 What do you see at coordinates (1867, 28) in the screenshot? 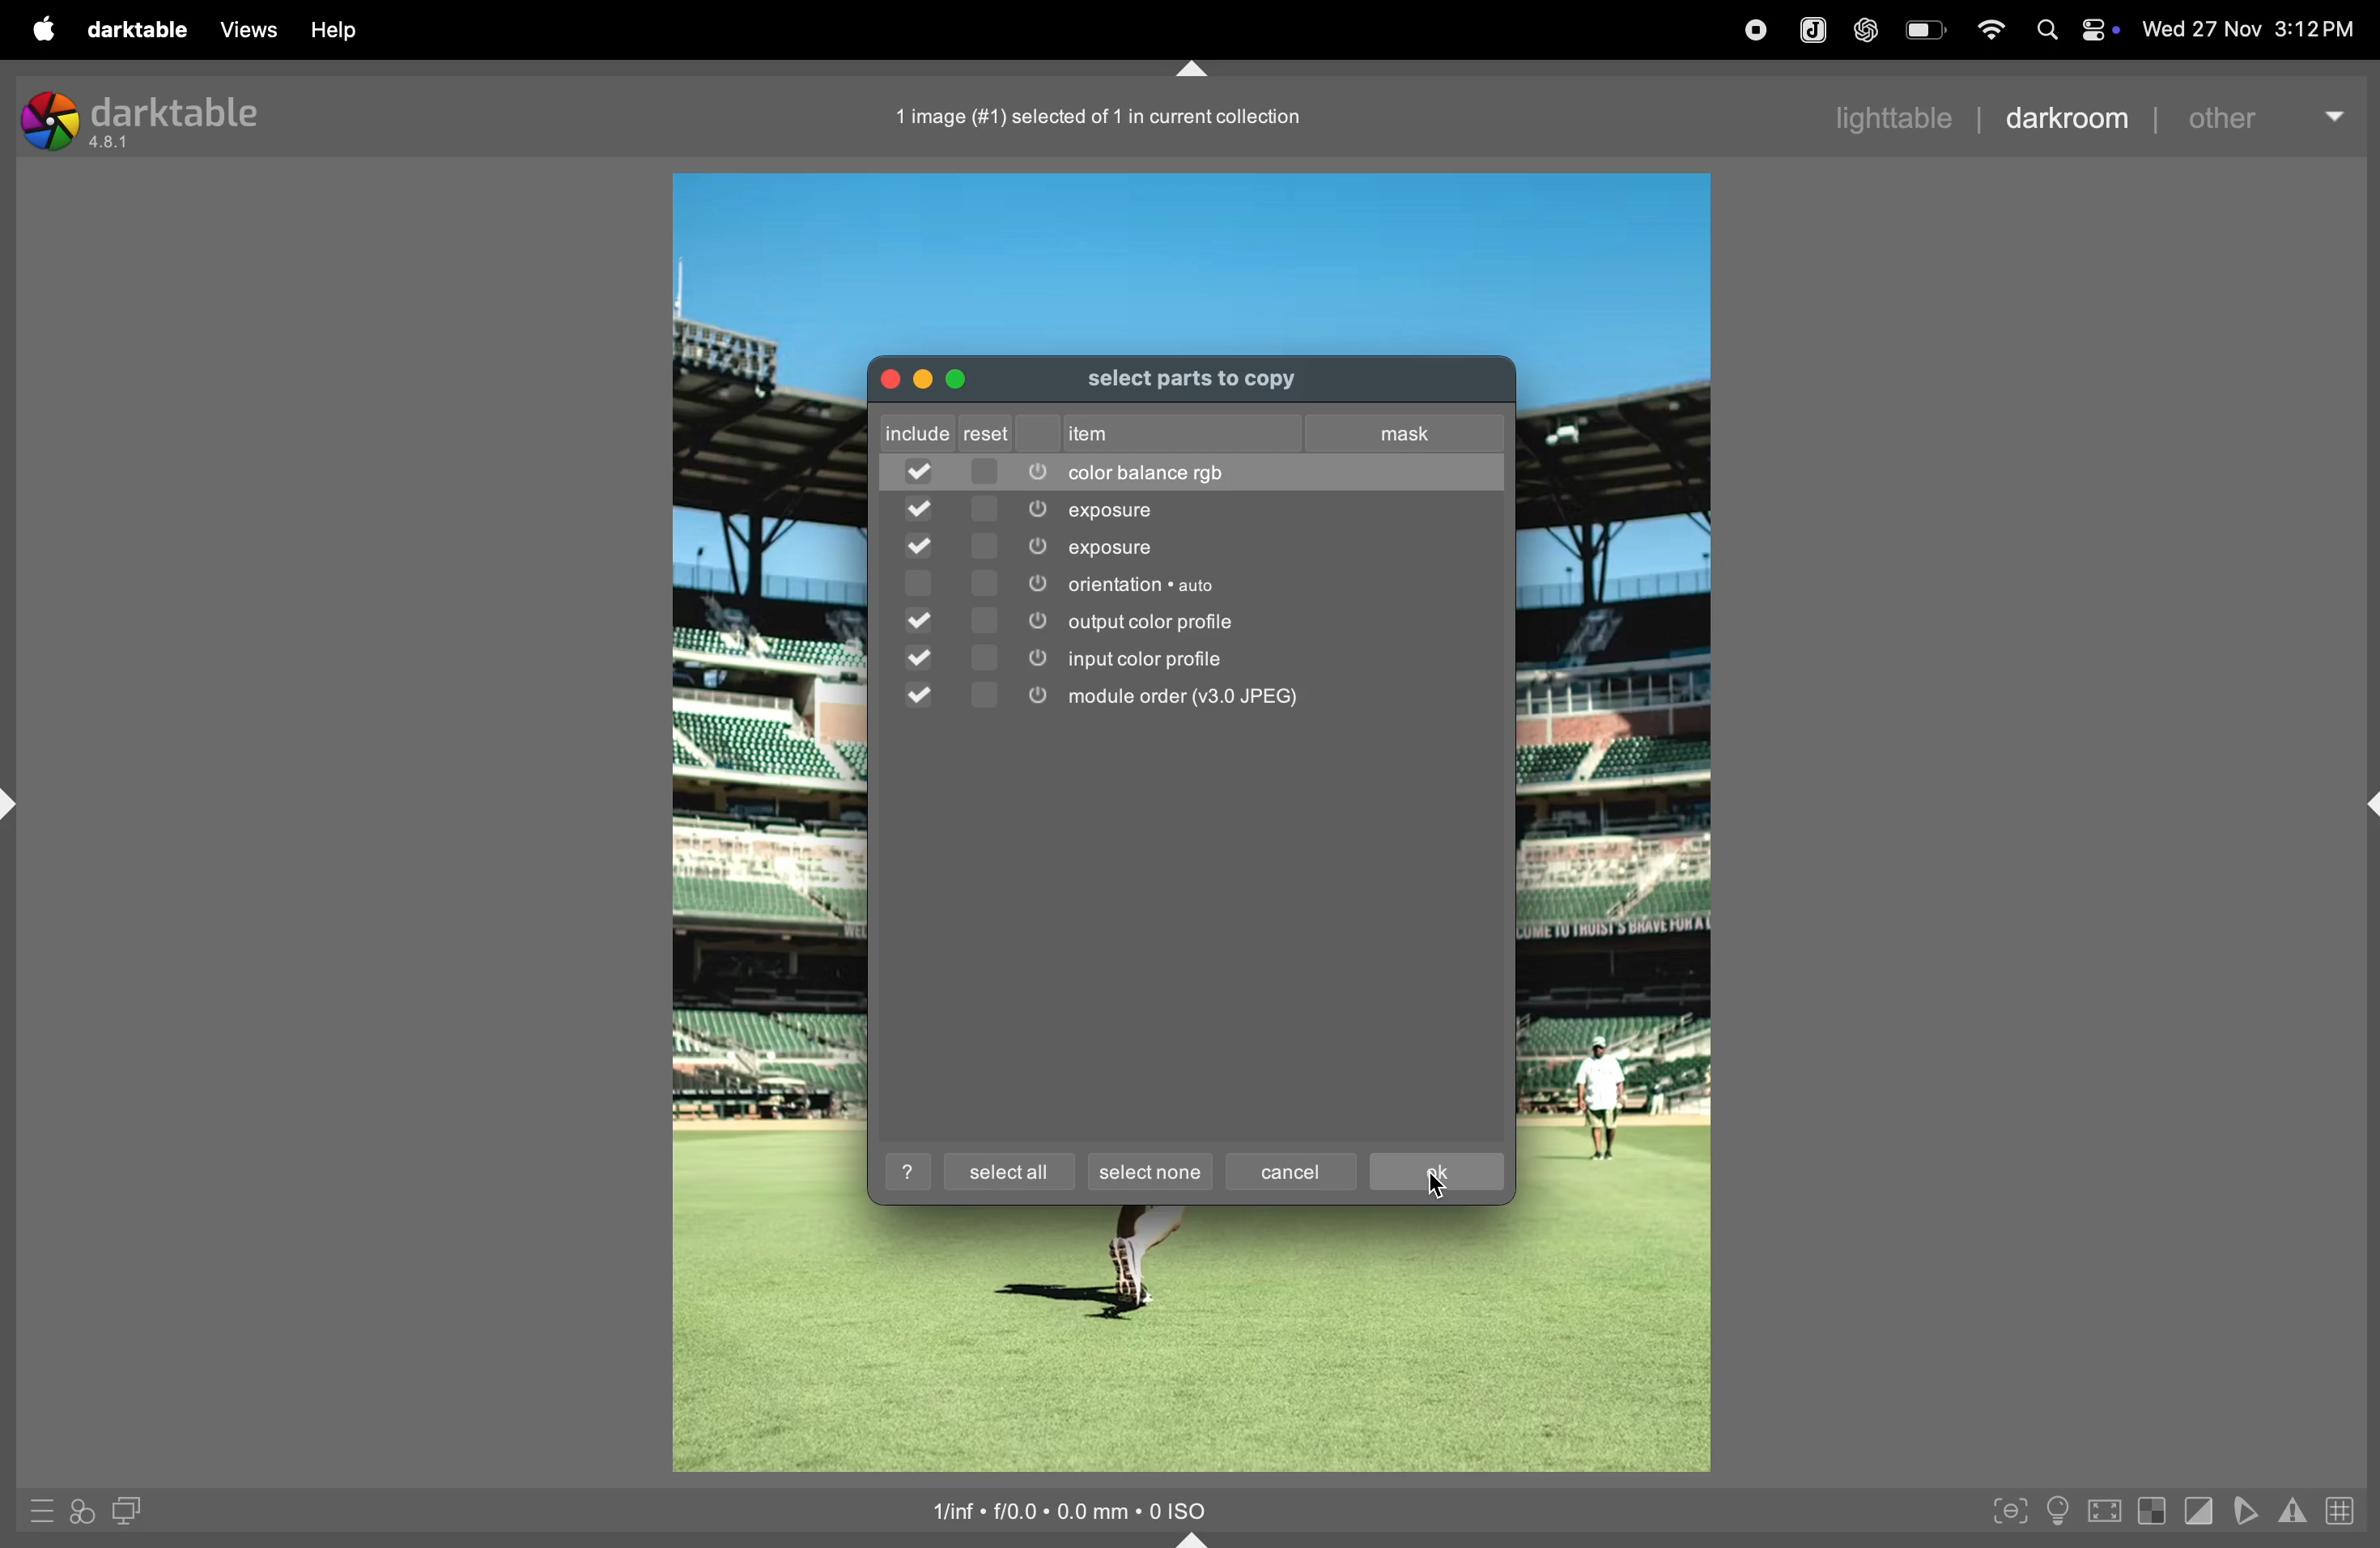
I see `chatgpt` at bounding box center [1867, 28].